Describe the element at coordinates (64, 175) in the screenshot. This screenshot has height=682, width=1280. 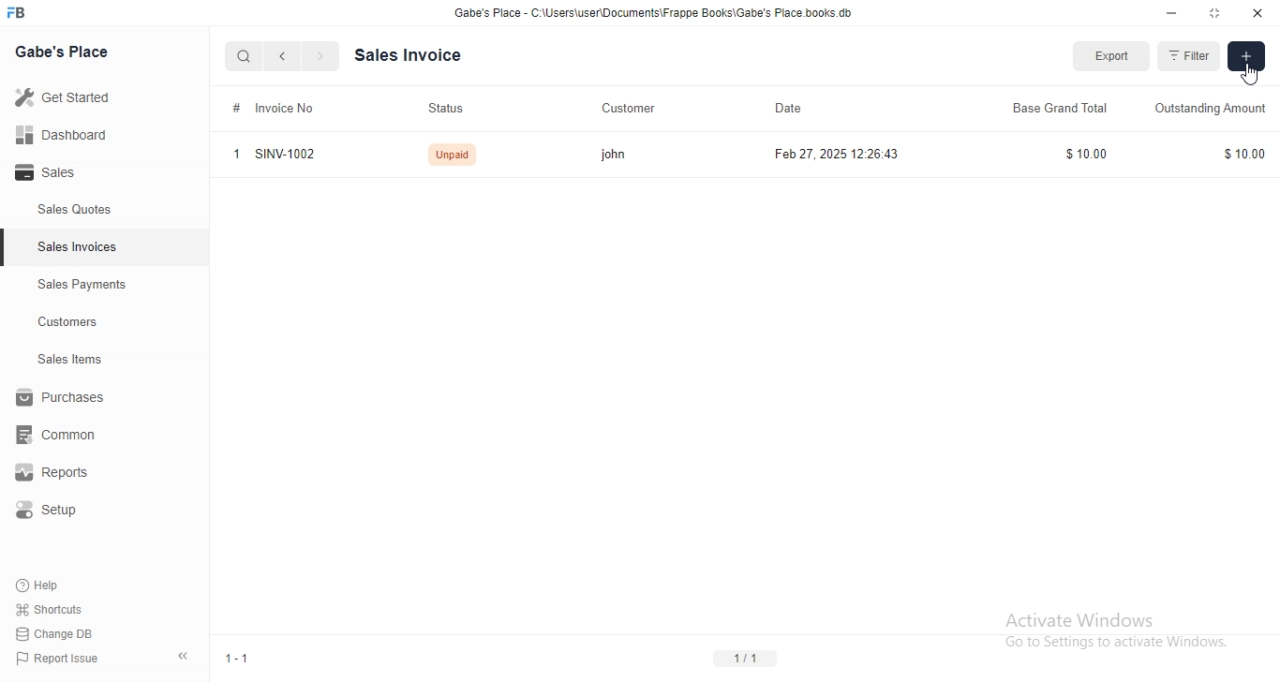
I see `- Sales` at that location.